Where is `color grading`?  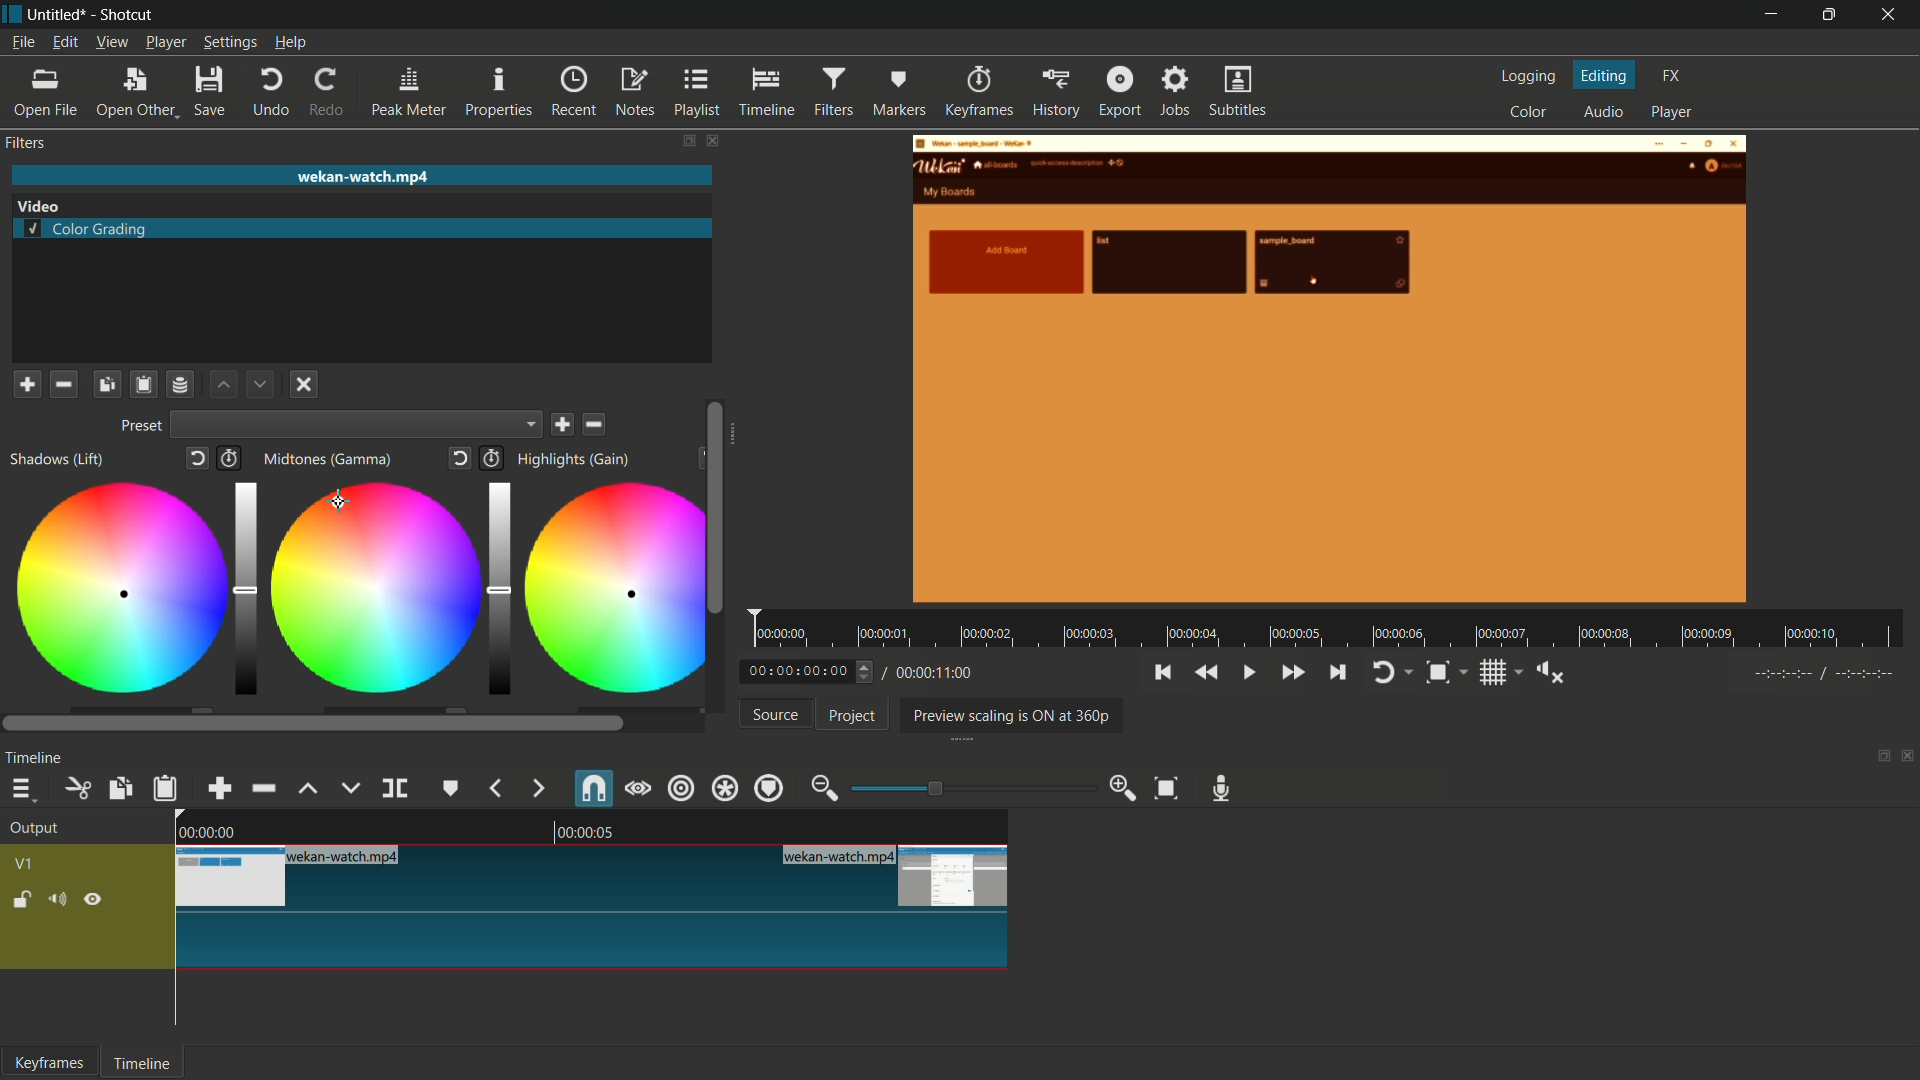 color grading is located at coordinates (38, 204).